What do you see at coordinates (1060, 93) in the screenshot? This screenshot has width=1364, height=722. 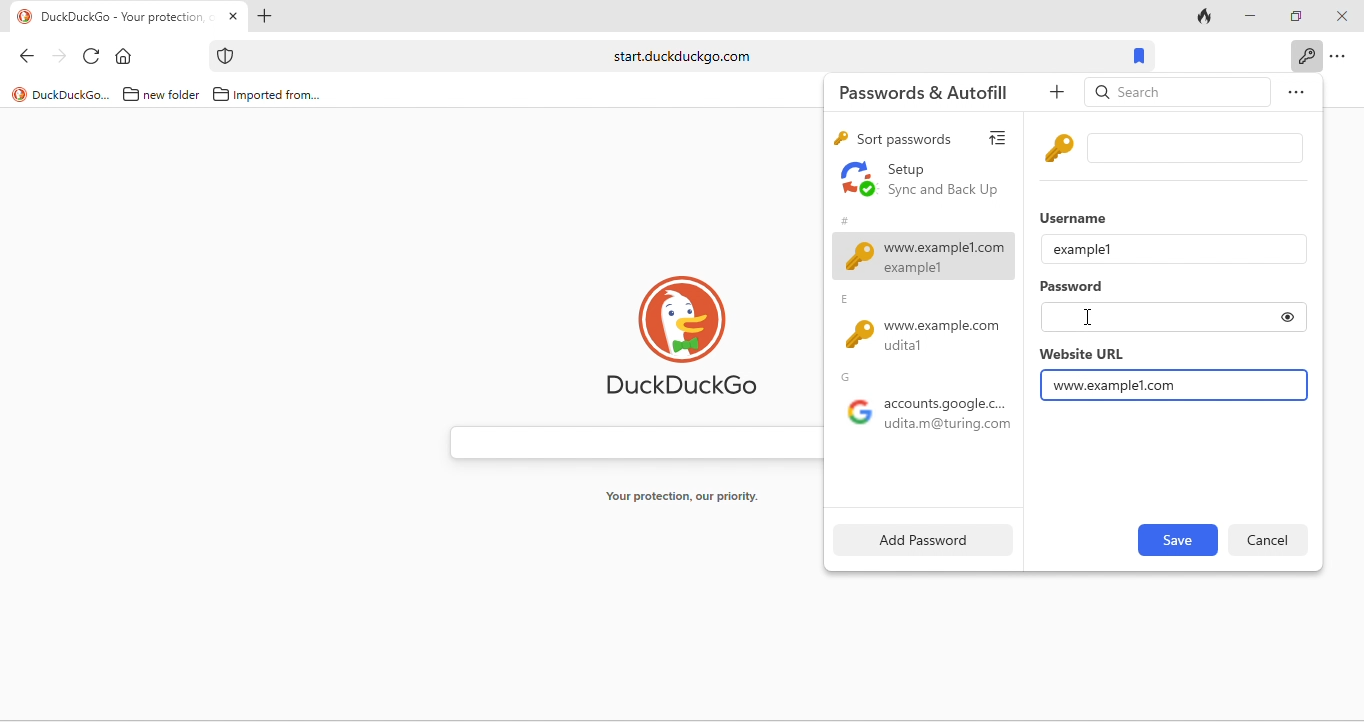 I see `add` at bounding box center [1060, 93].